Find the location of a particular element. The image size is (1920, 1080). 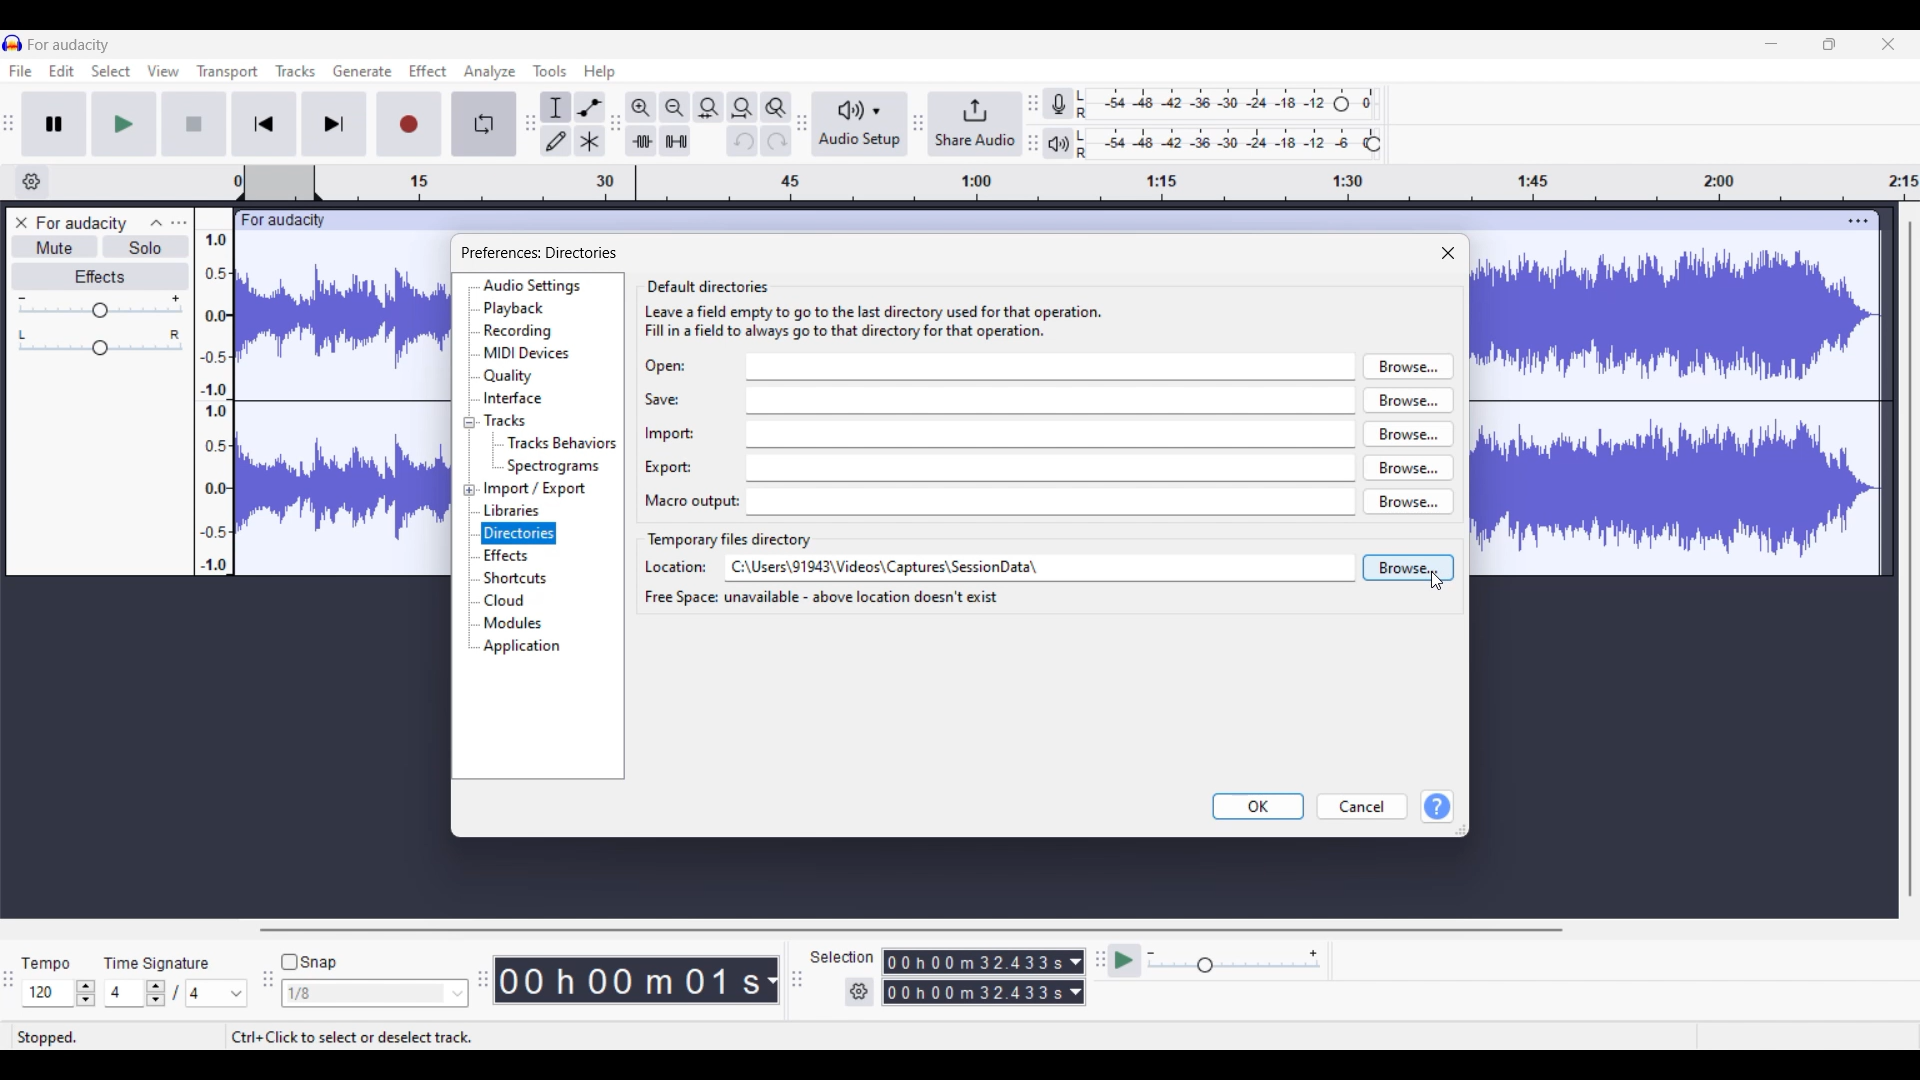

Play/Play once is located at coordinates (125, 124).